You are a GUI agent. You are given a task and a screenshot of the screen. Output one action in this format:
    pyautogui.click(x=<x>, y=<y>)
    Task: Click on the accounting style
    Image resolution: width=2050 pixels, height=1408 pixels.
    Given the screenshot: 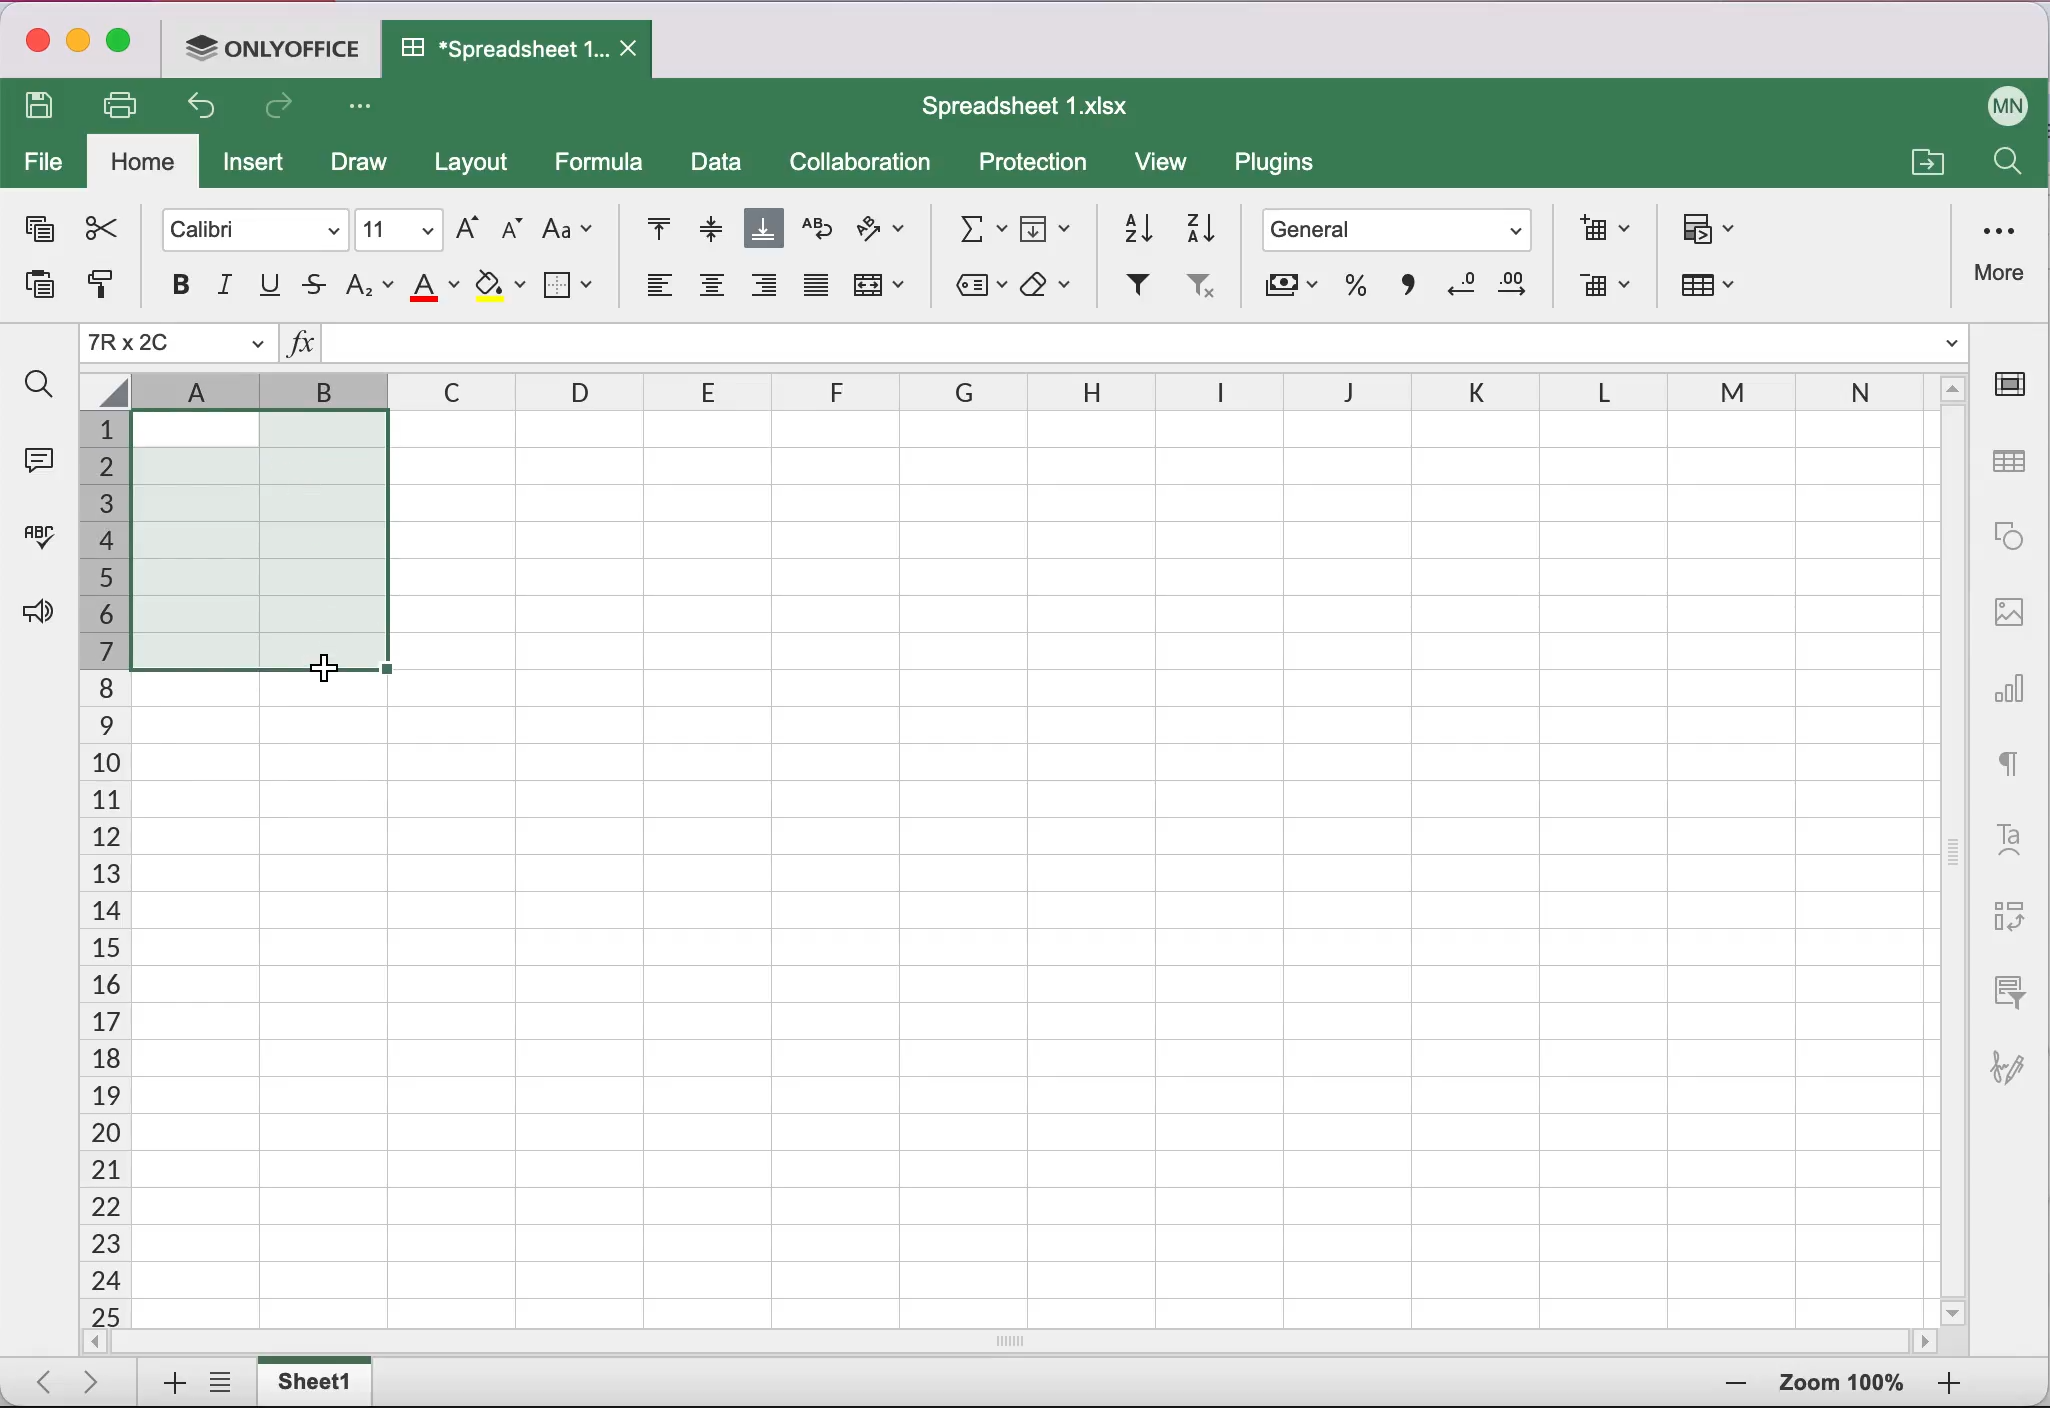 What is the action you would take?
    pyautogui.click(x=1289, y=291)
    